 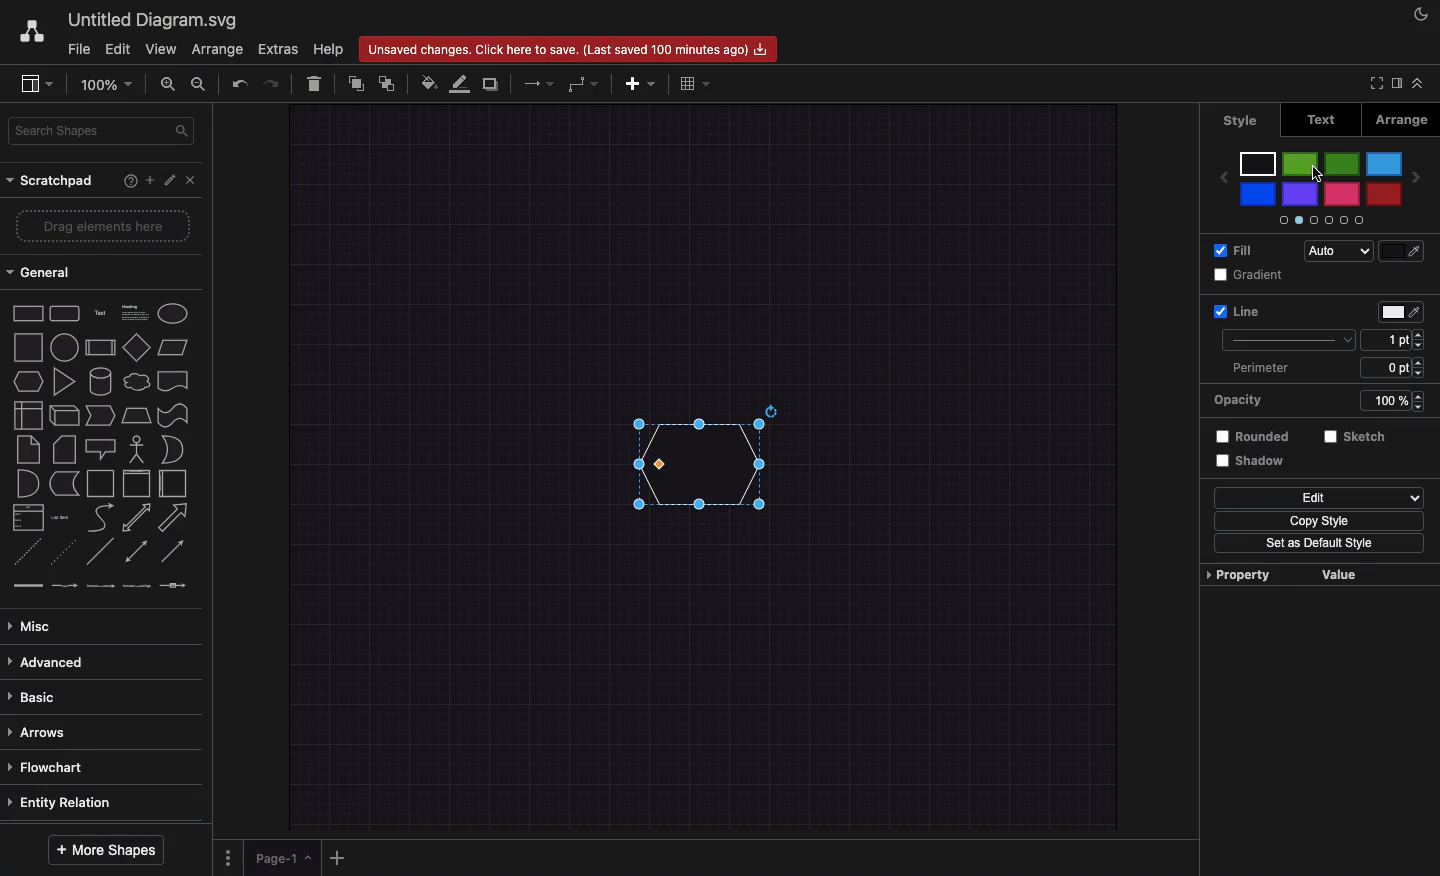 What do you see at coordinates (97, 446) in the screenshot?
I see `Shapes` at bounding box center [97, 446].